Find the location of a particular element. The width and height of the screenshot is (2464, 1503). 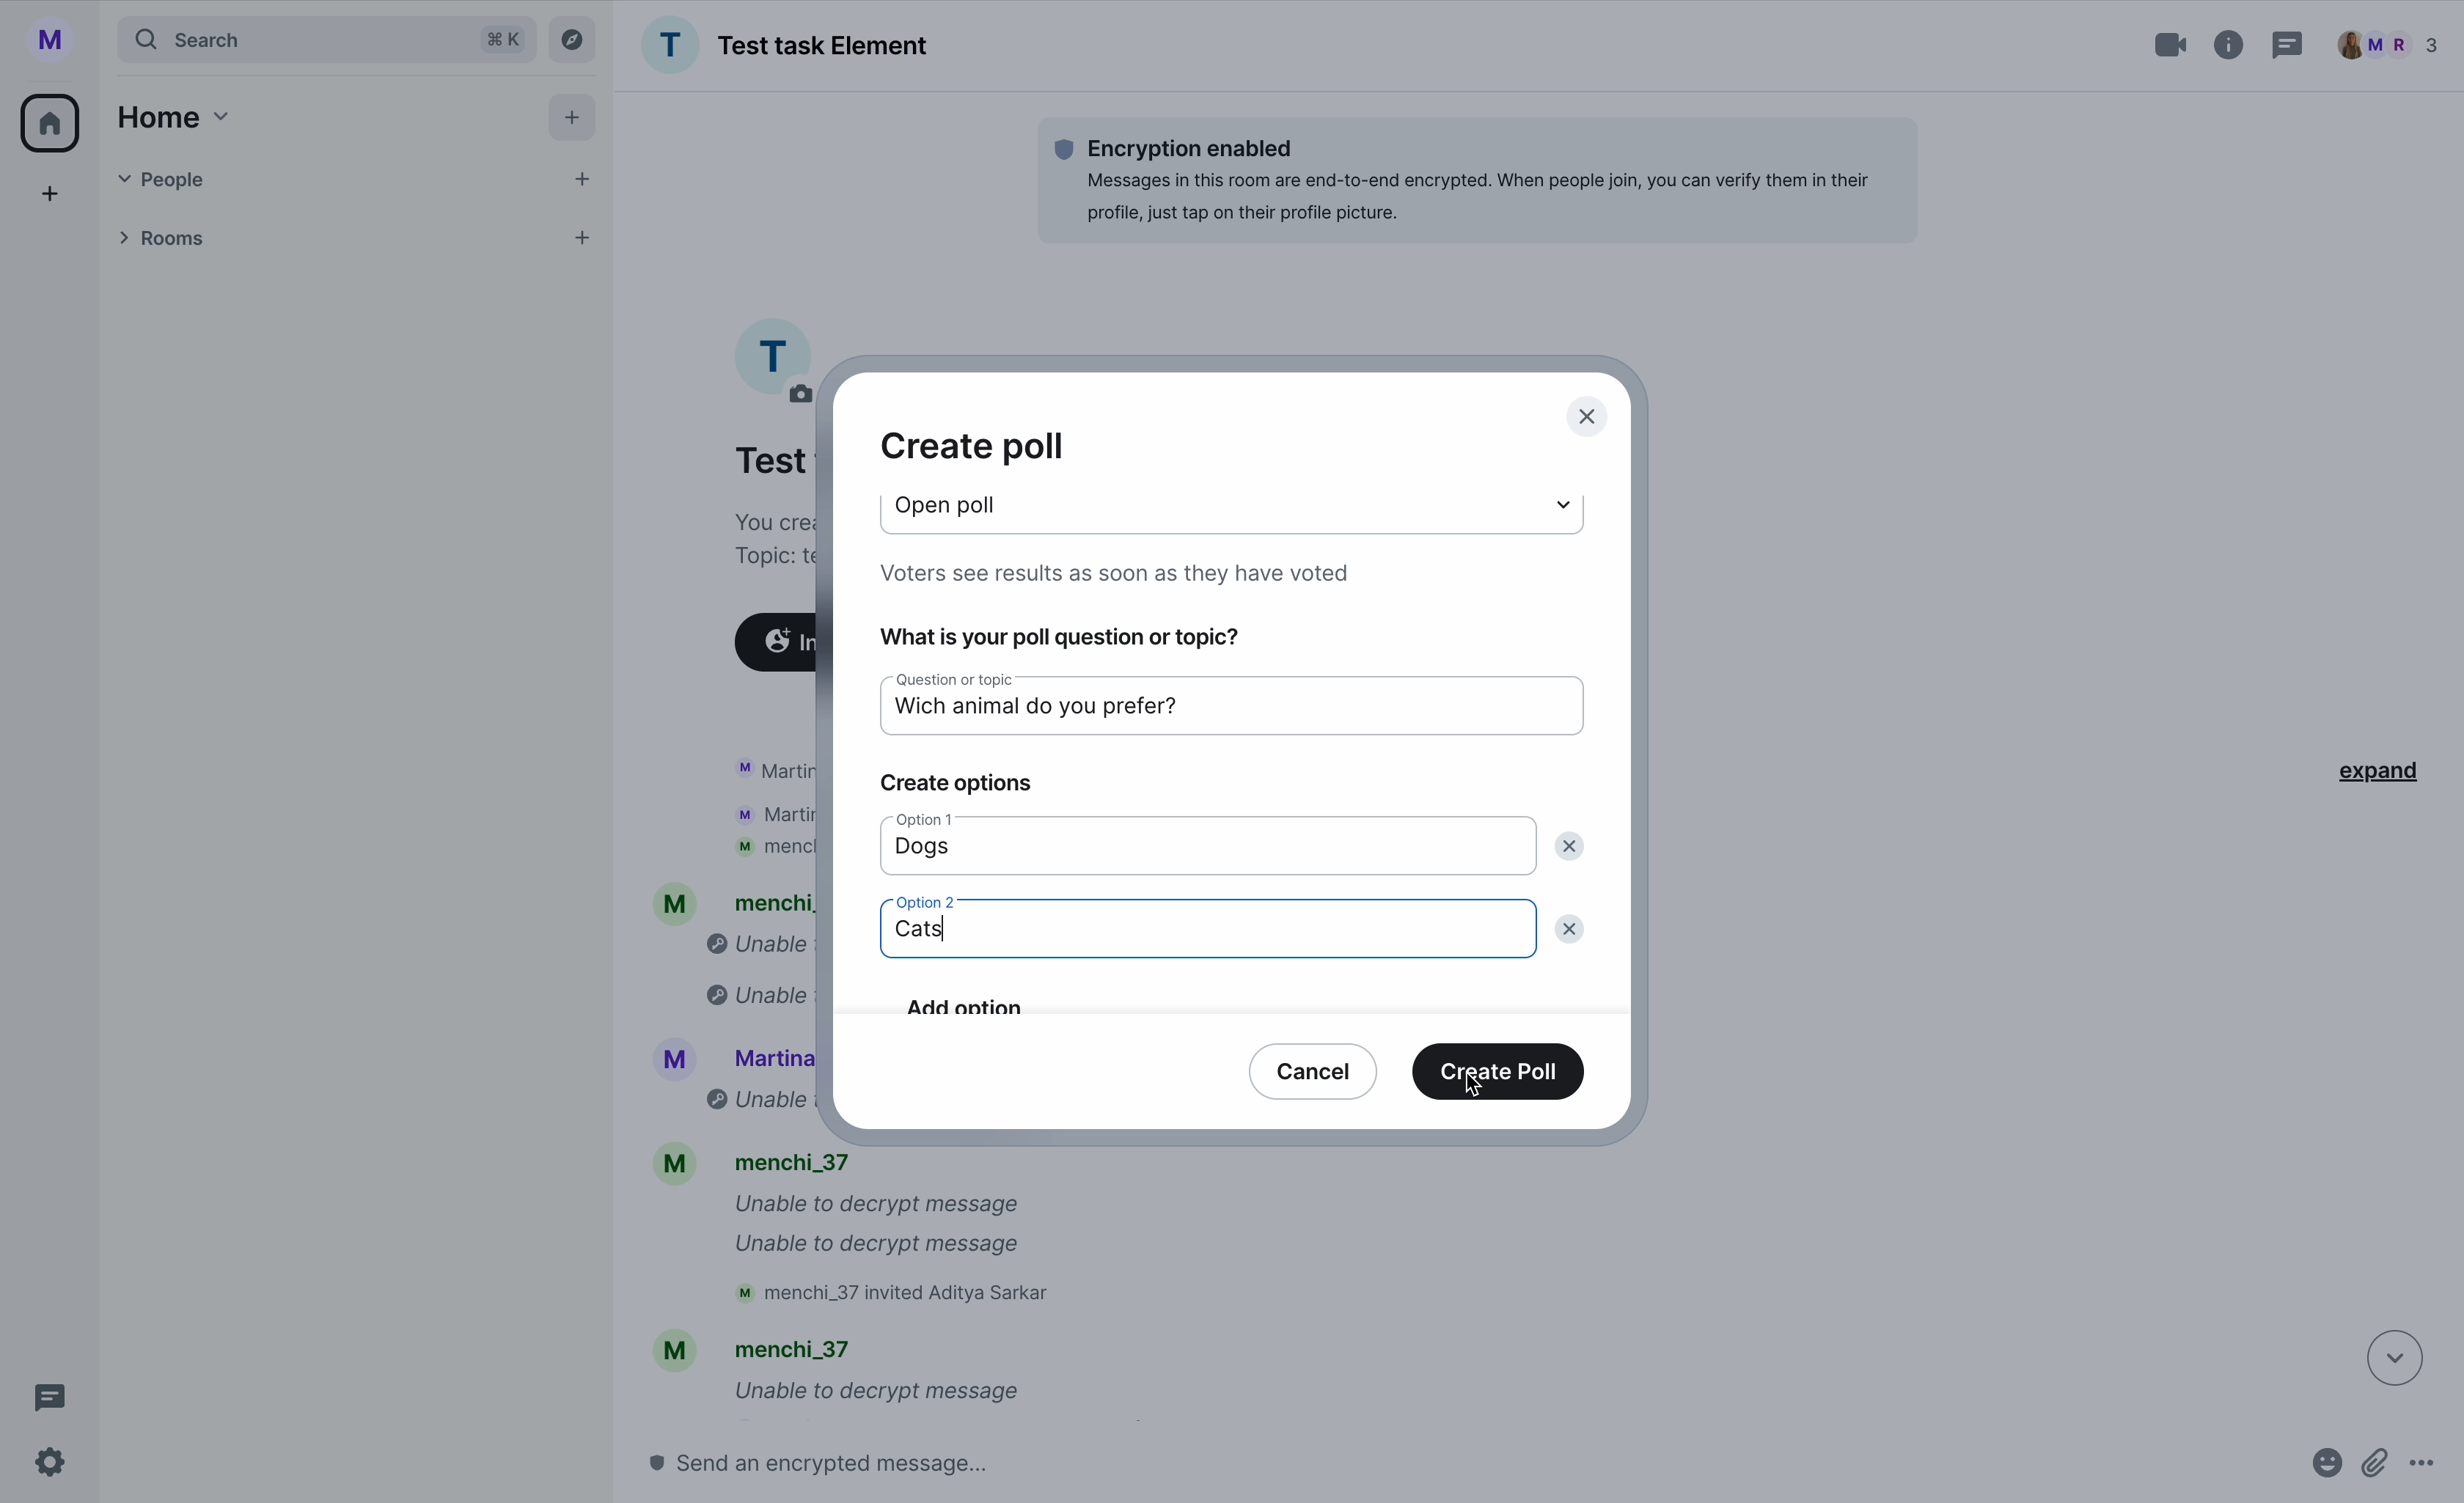

 Encryption enabledMessages in this room are end-to-end encrypted. When people join, you can verify them in theirprofile, just tap on their profile picture. is located at coordinates (1475, 179).